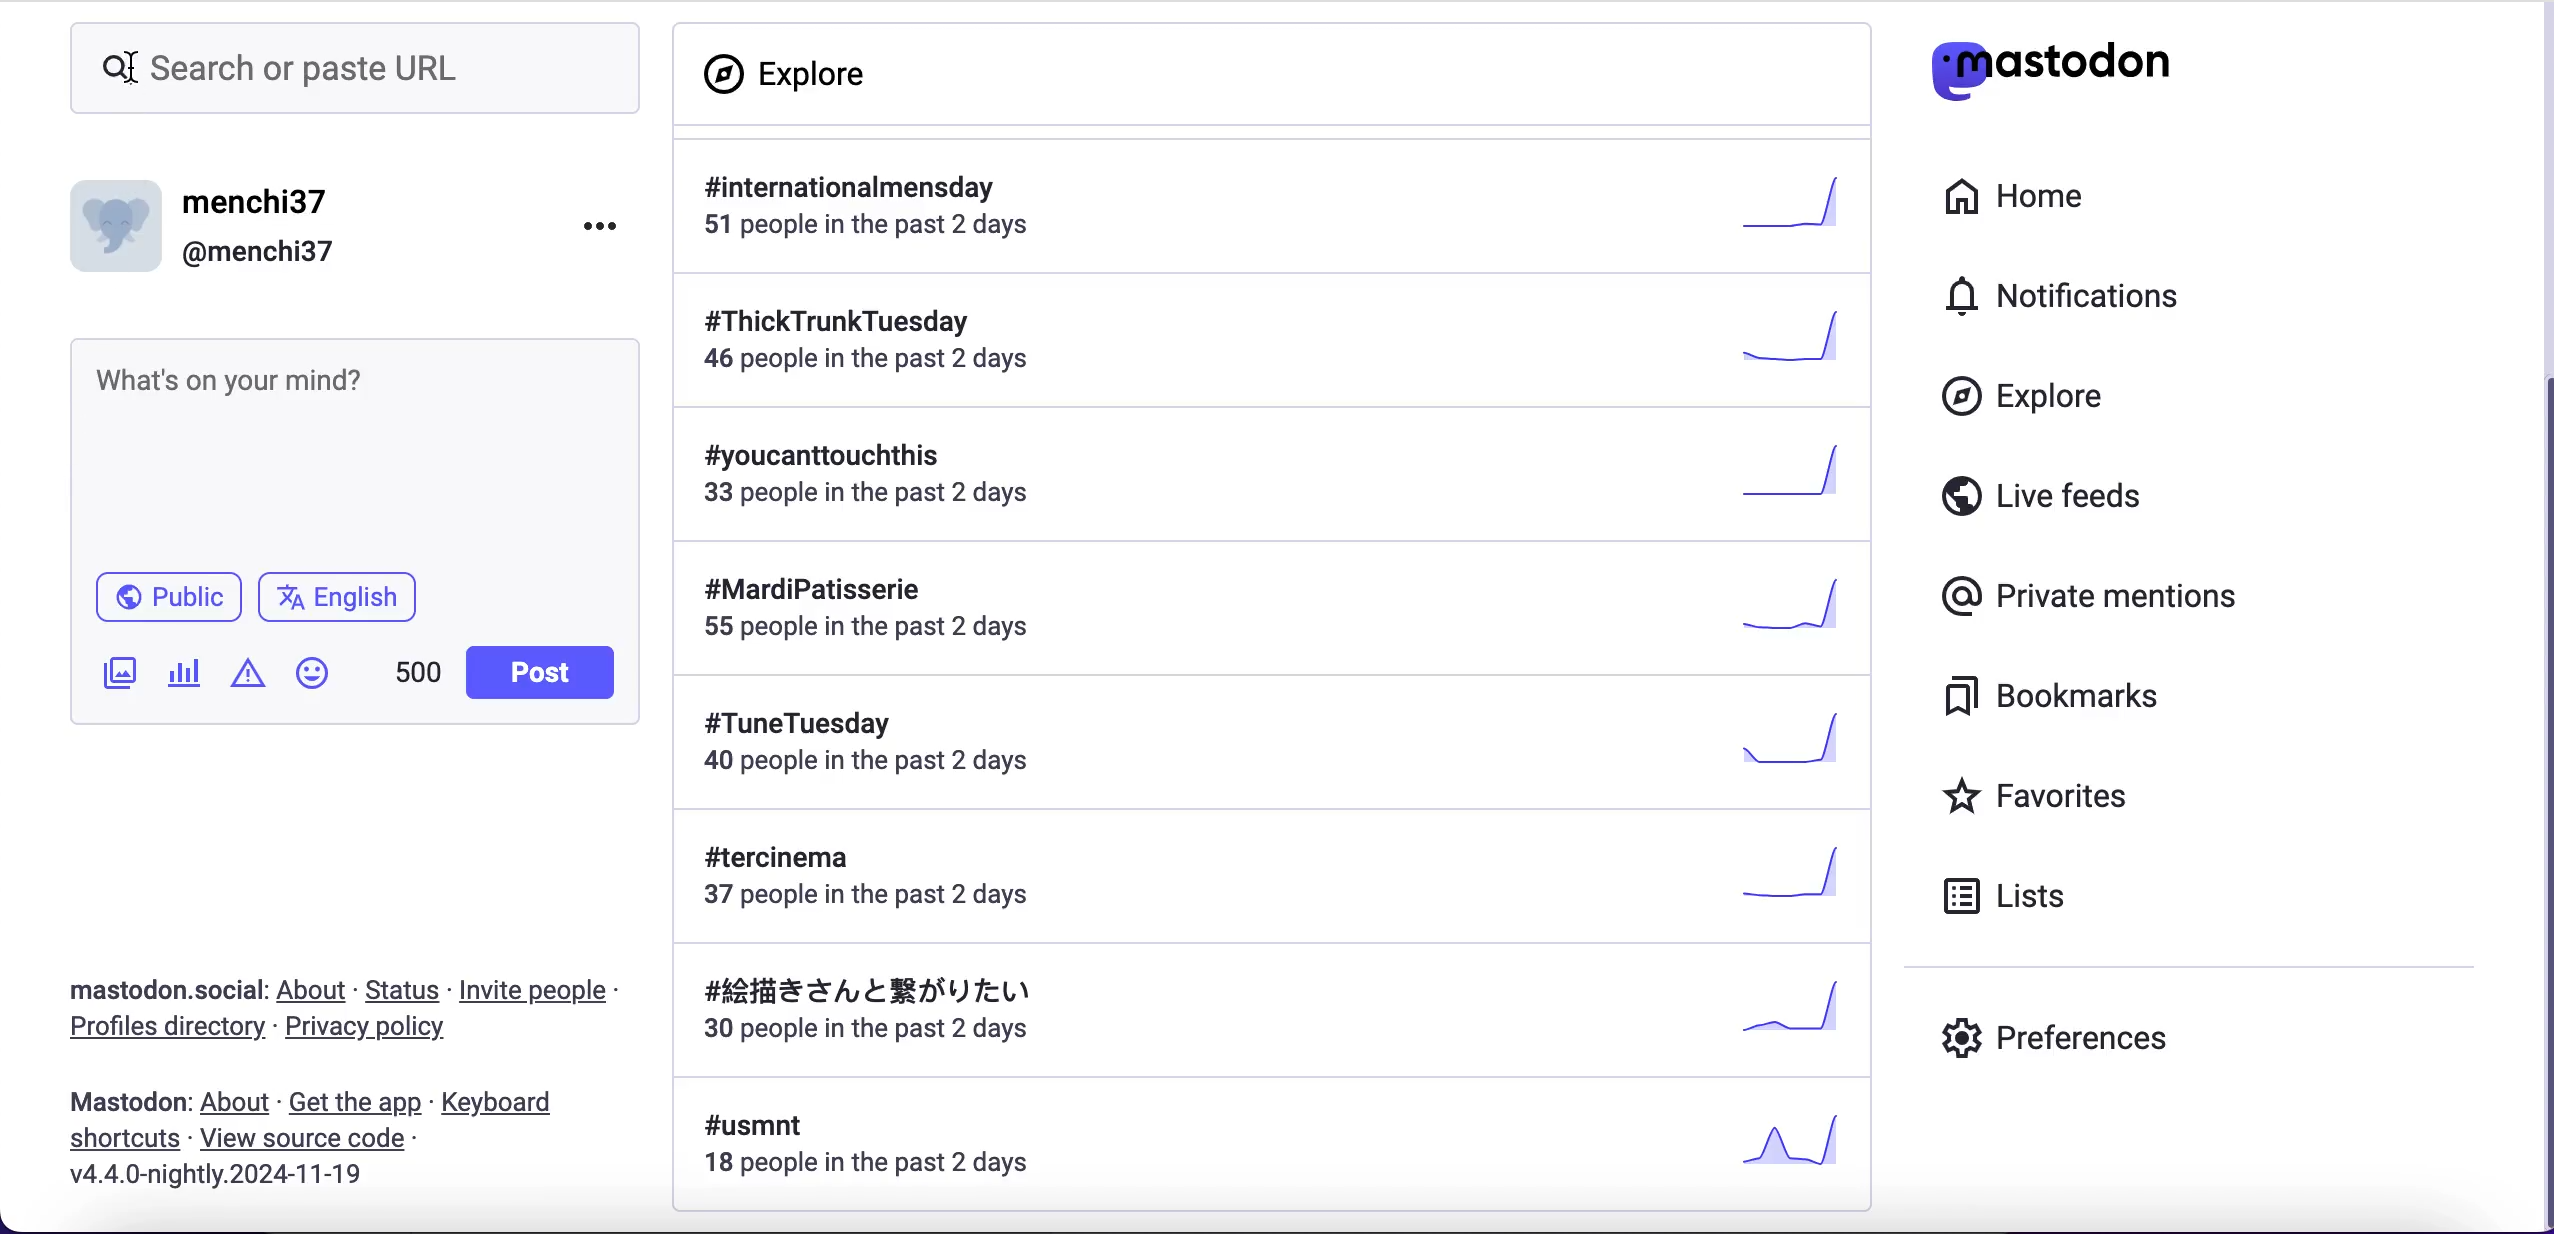  I want to click on #MardiPatisserie, so click(1260, 609).